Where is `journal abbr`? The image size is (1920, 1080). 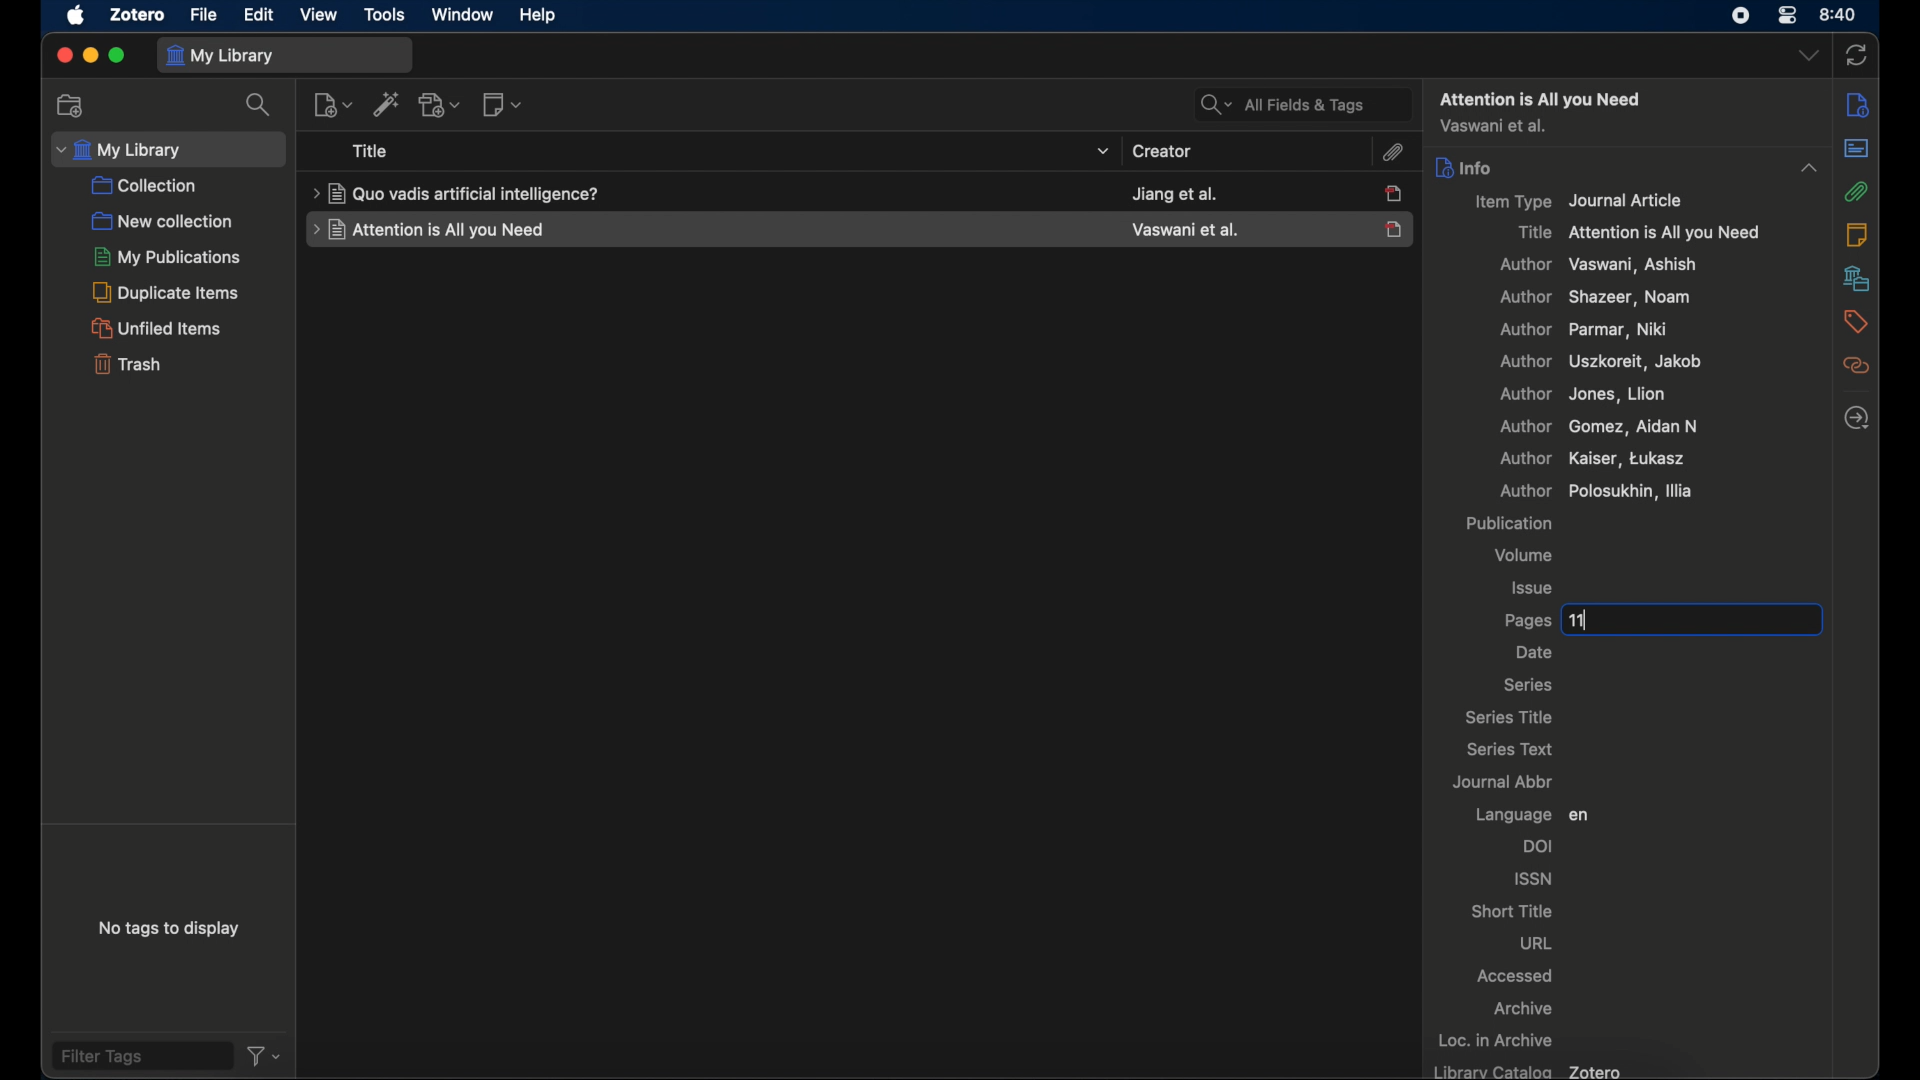
journal abbr is located at coordinates (1505, 780).